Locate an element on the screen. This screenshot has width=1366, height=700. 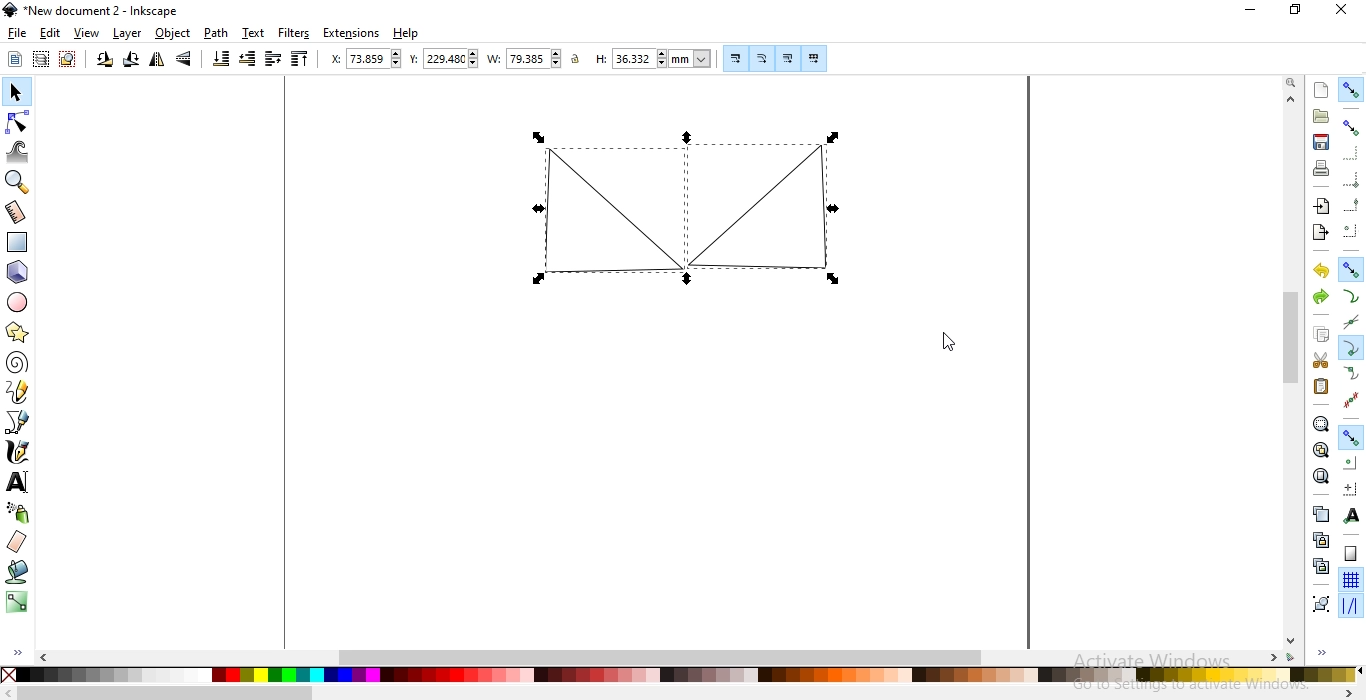
deselect any selected objects or nodes is located at coordinates (67, 60).